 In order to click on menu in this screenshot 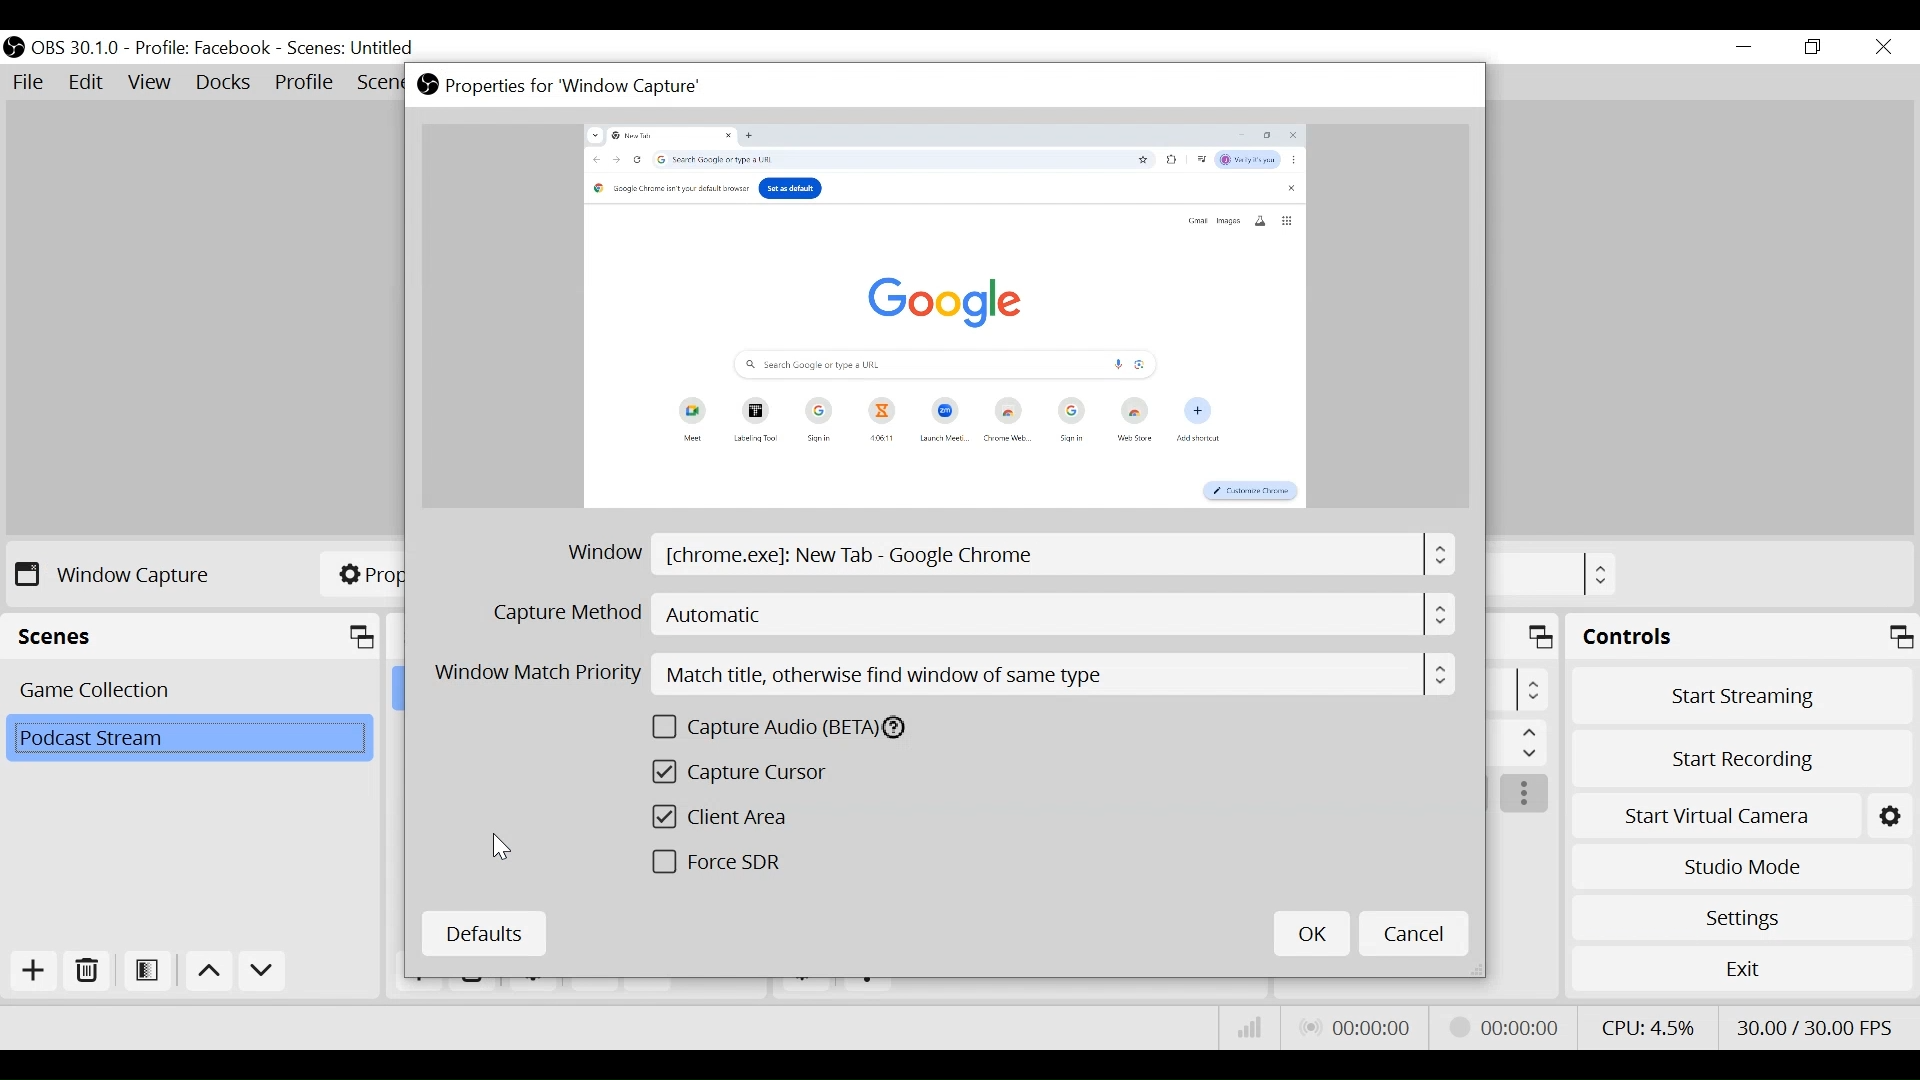, I will do `click(1600, 575)`.